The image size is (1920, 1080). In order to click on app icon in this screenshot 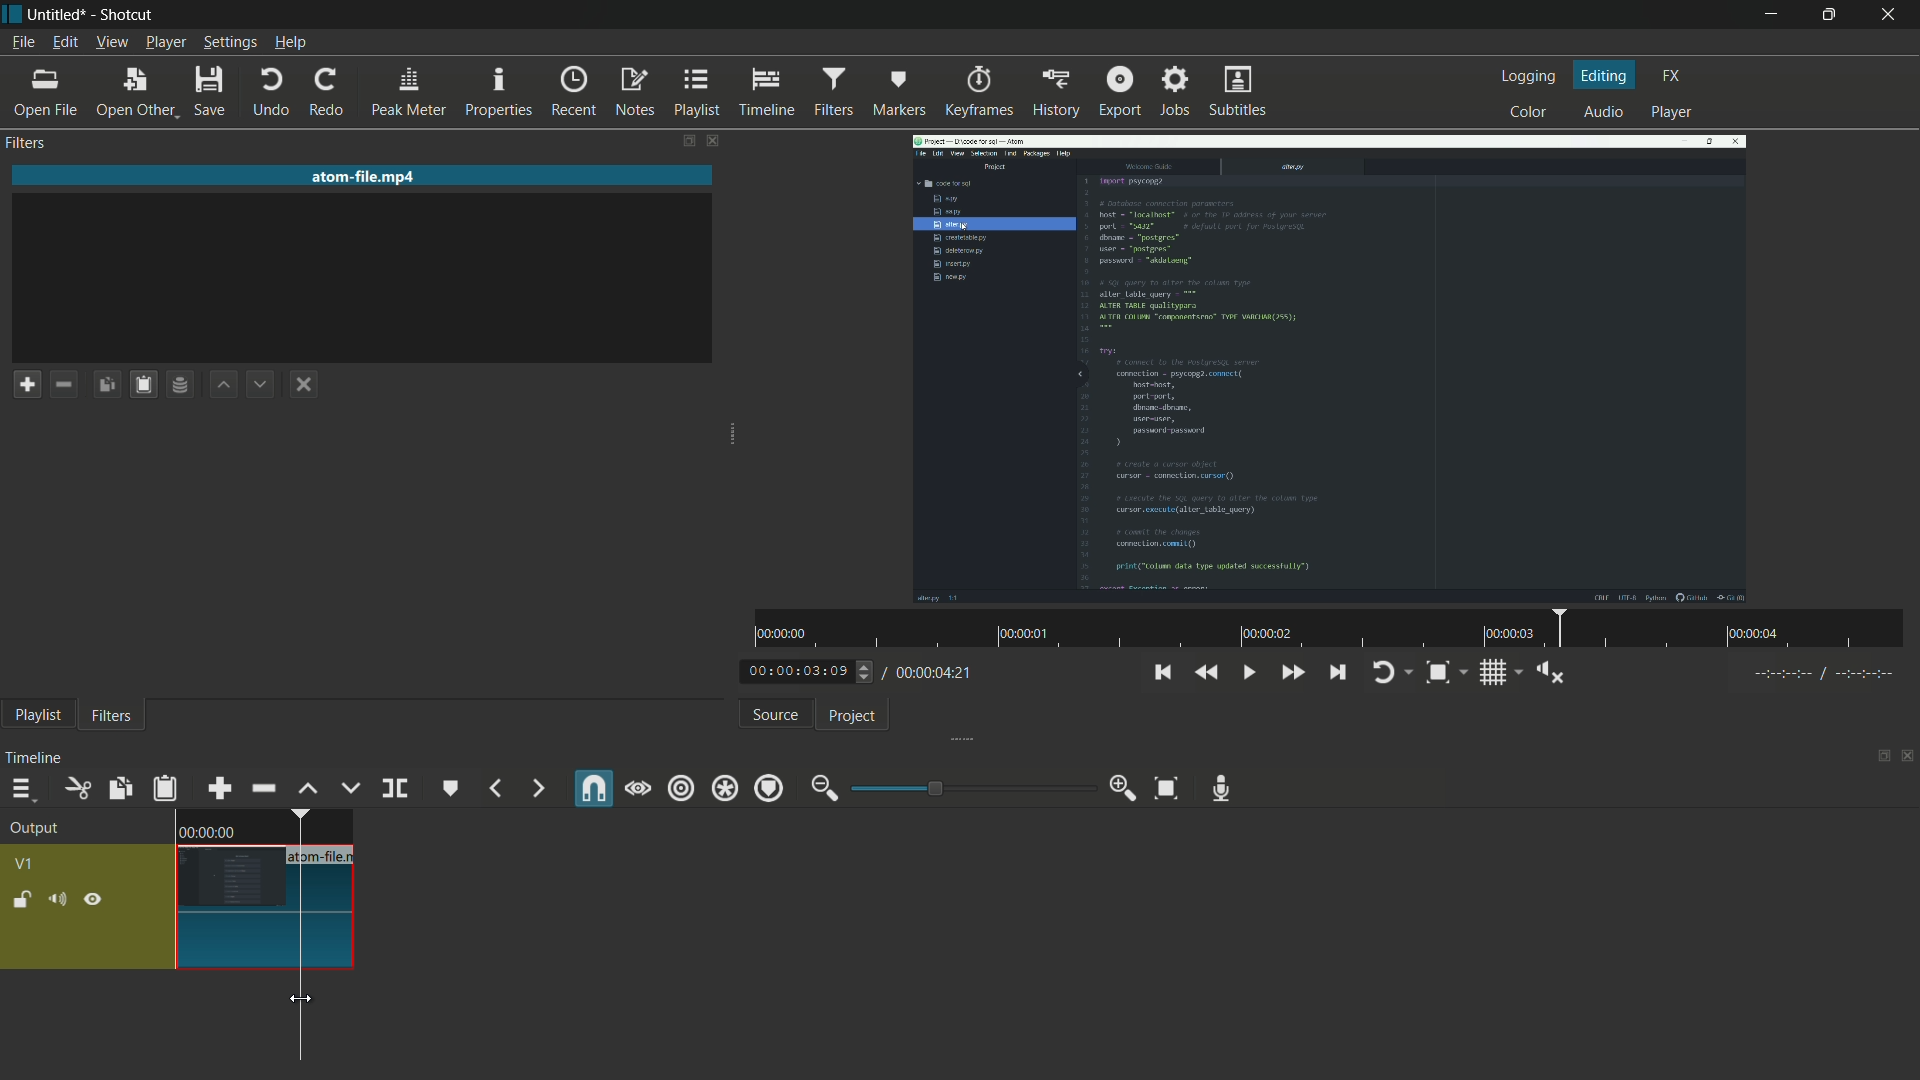, I will do `click(13, 19)`.